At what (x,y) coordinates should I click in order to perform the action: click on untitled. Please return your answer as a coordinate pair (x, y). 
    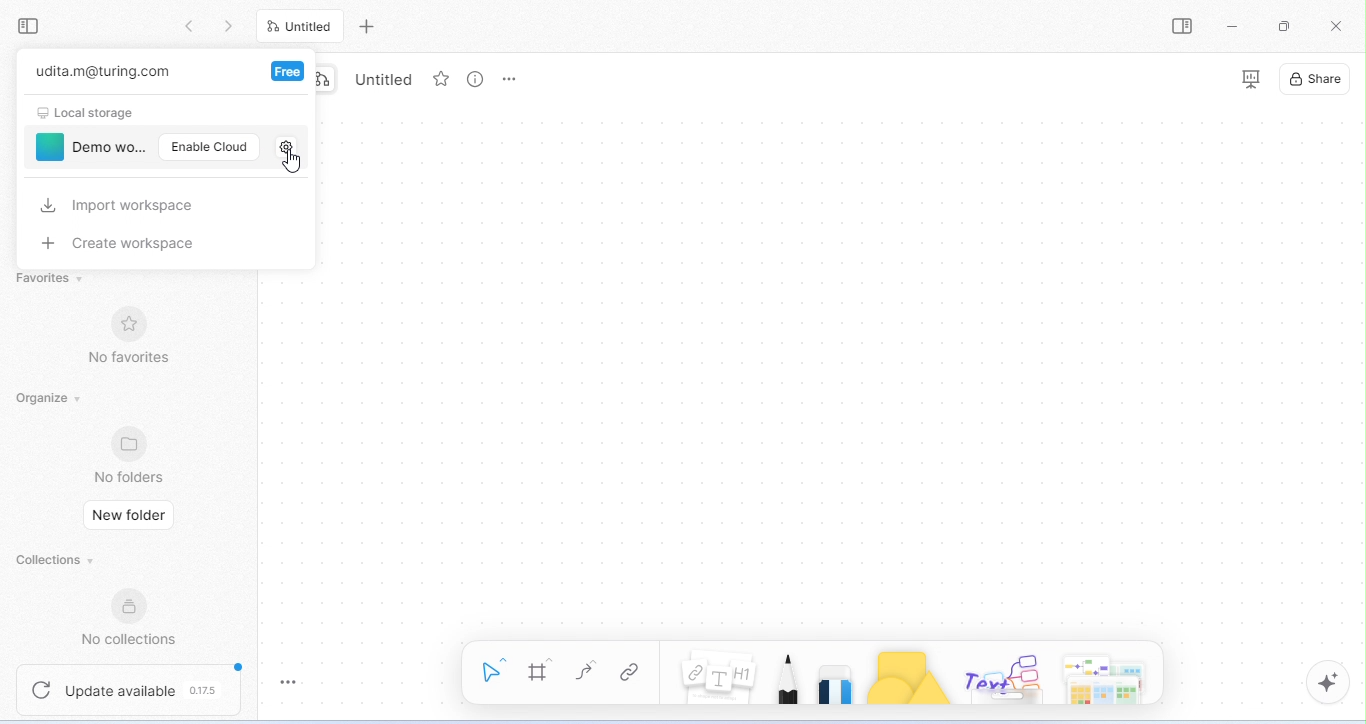
    Looking at the image, I should click on (384, 80).